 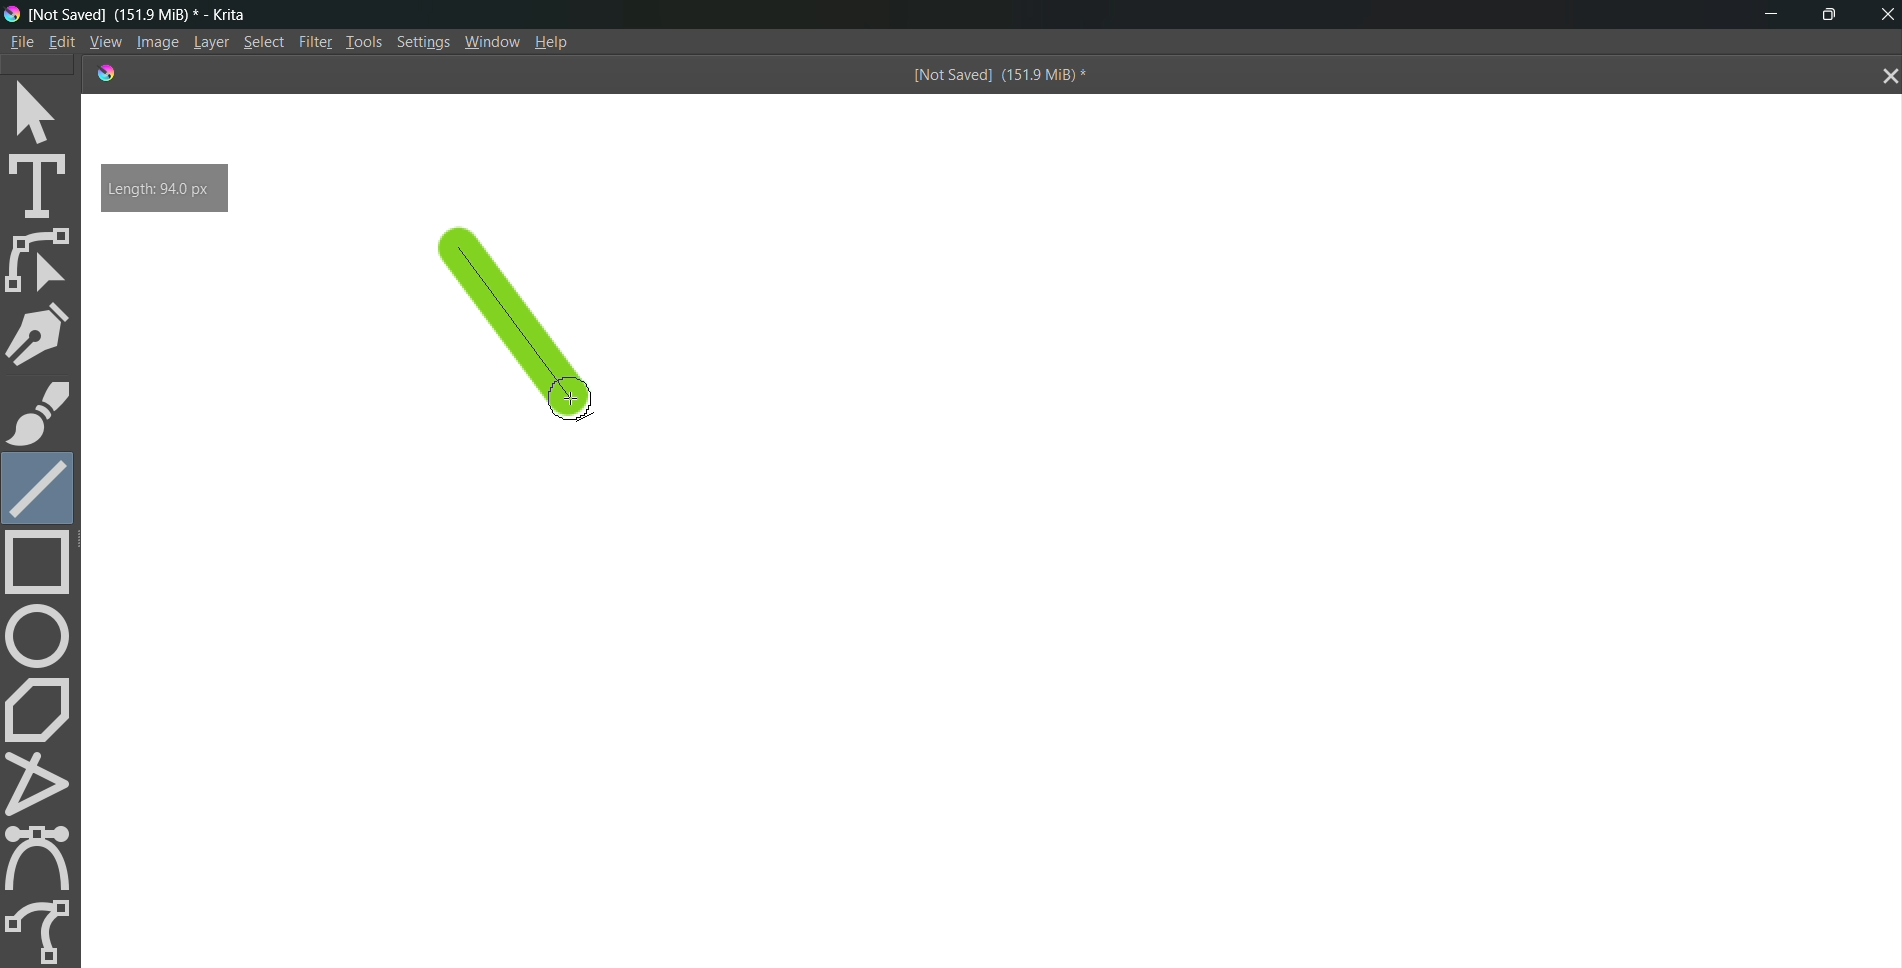 What do you see at coordinates (42, 708) in the screenshot?
I see `polygon` at bounding box center [42, 708].